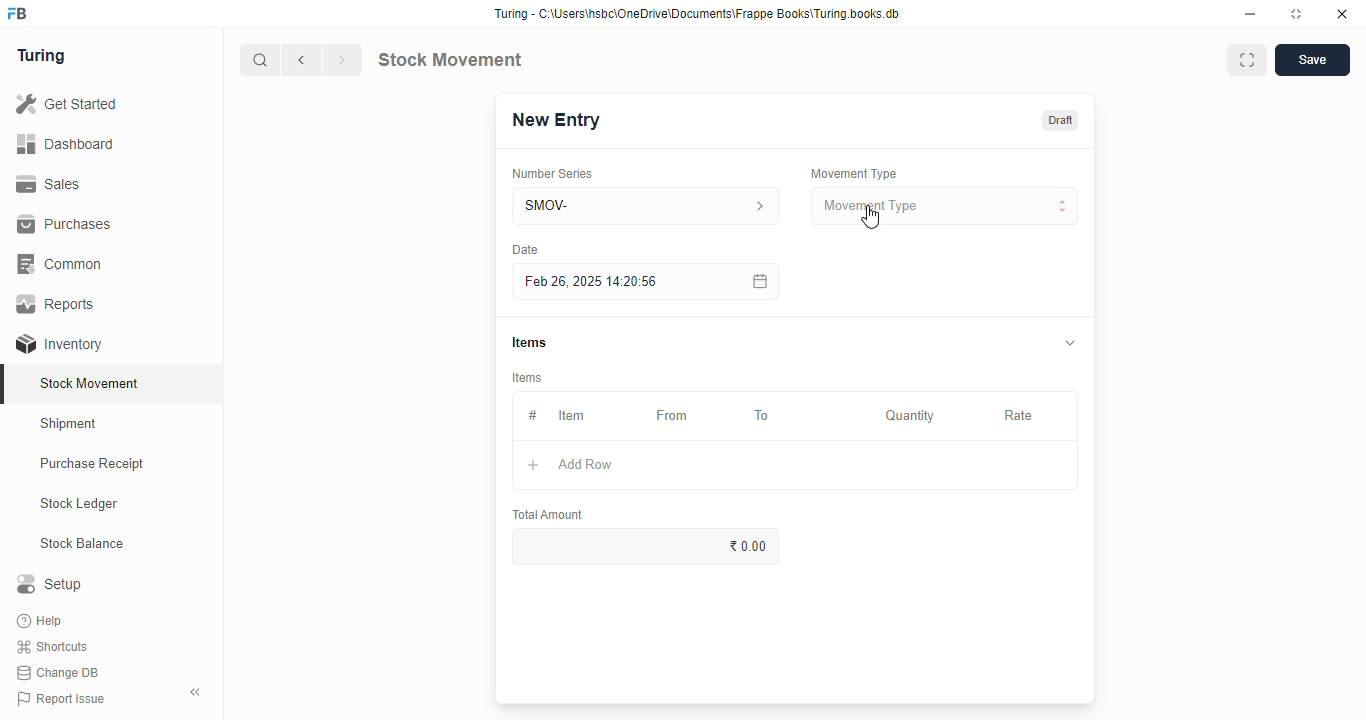 Image resolution: width=1366 pixels, height=720 pixels. What do you see at coordinates (758, 281) in the screenshot?
I see `calendar` at bounding box center [758, 281].